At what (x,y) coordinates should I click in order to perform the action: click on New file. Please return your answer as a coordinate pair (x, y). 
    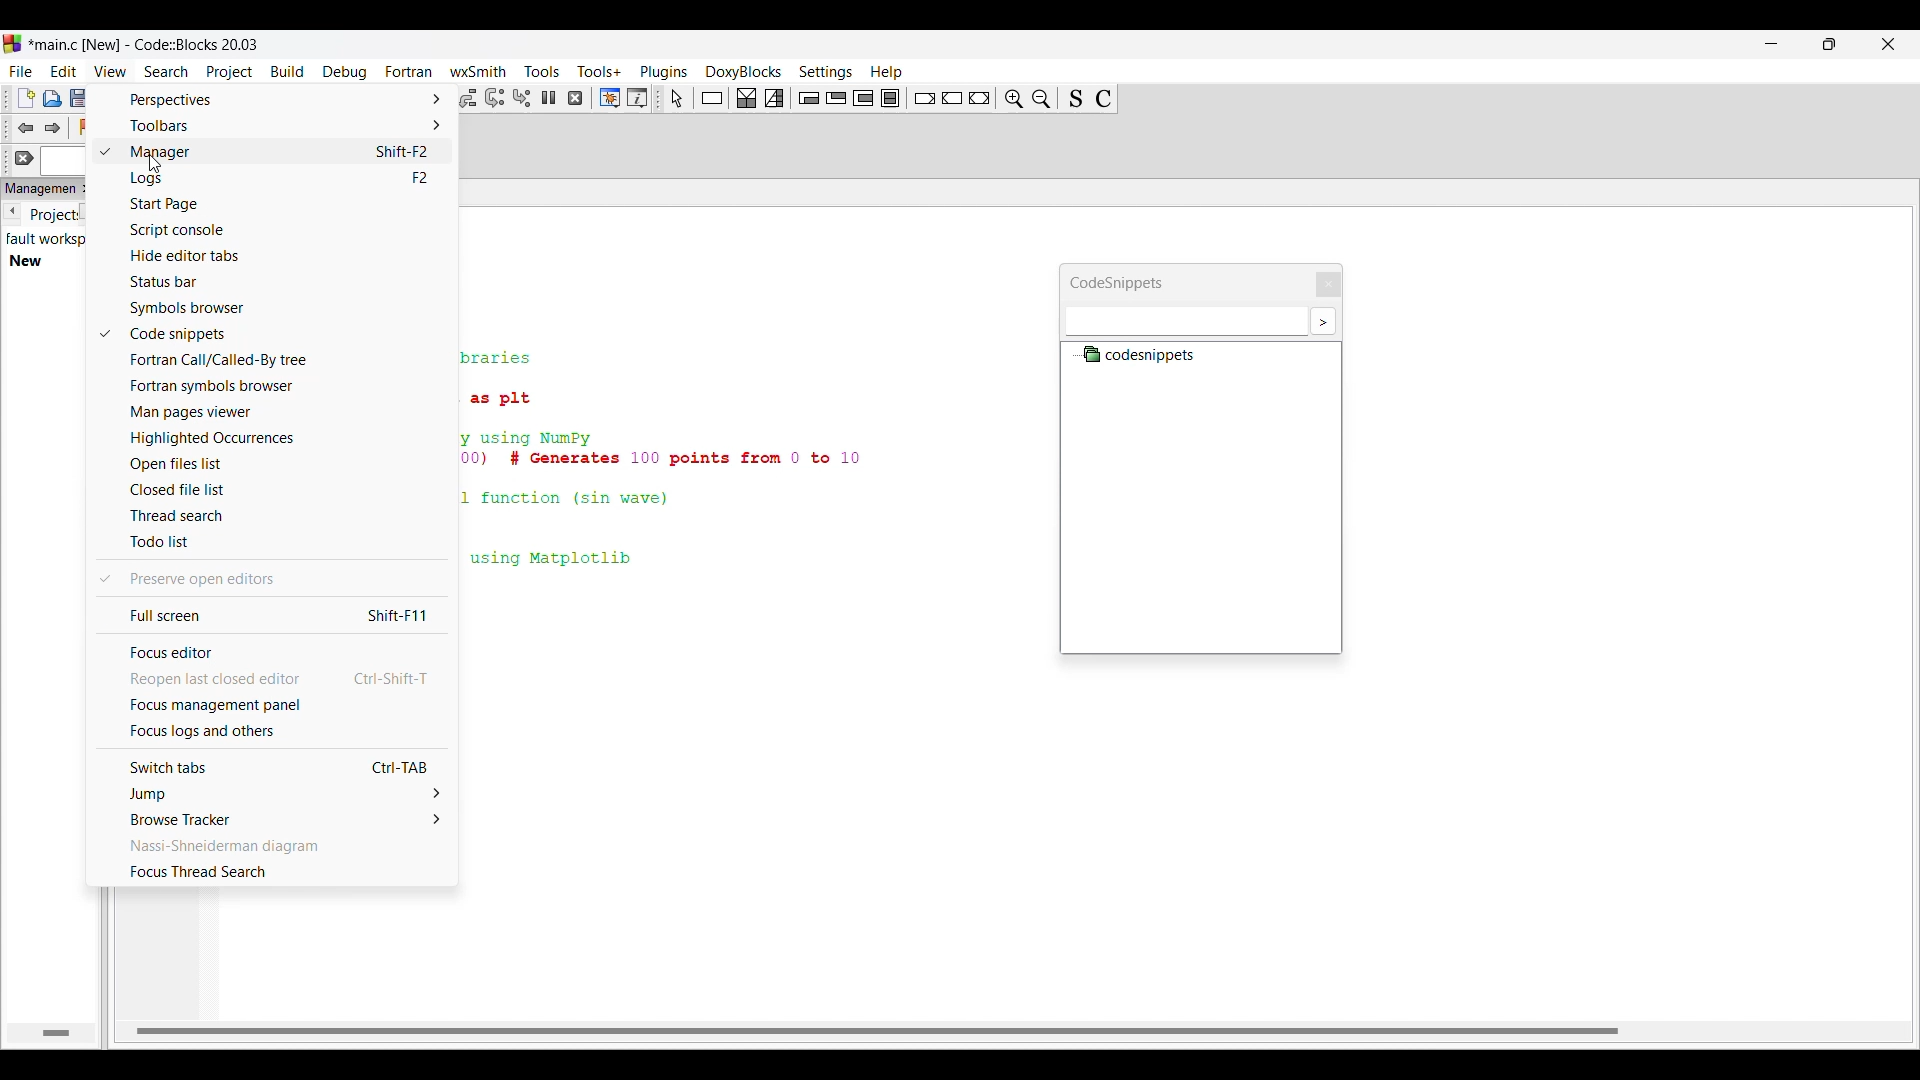
    Looking at the image, I should click on (26, 98).